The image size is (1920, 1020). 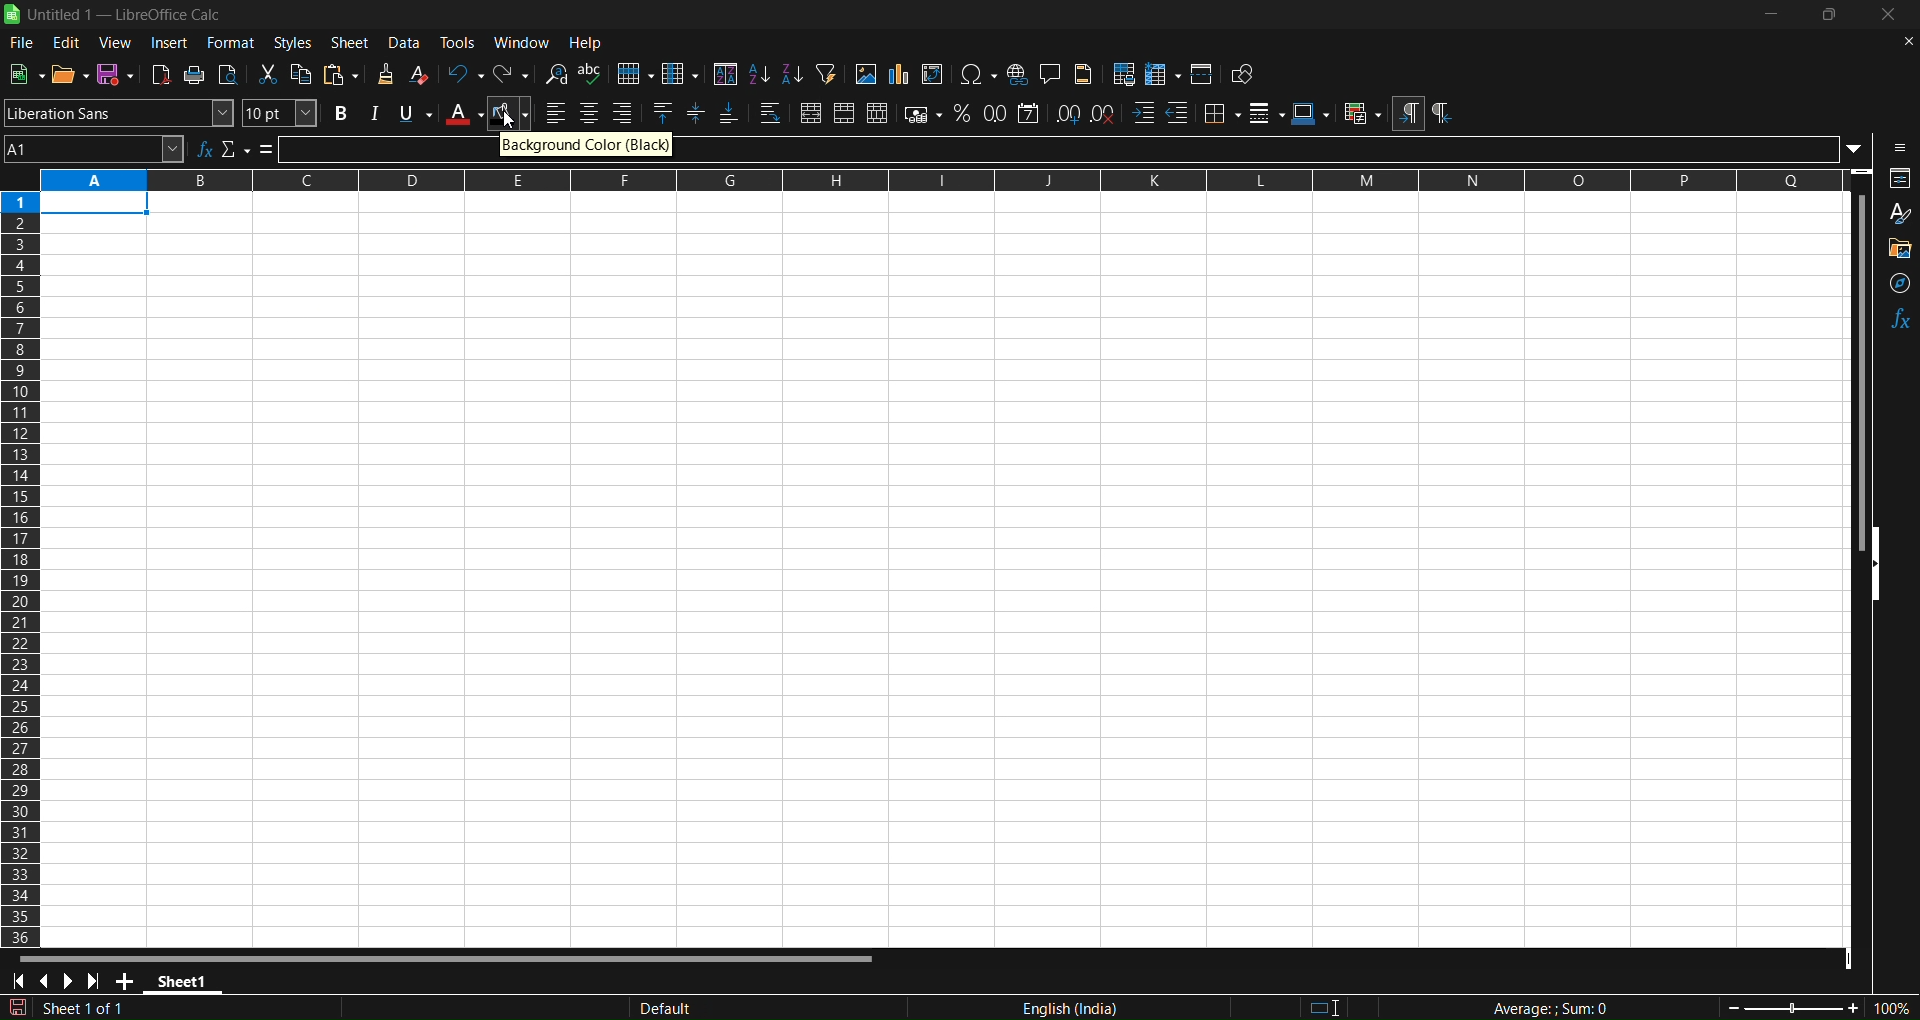 I want to click on sort ascending, so click(x=760, y=74).